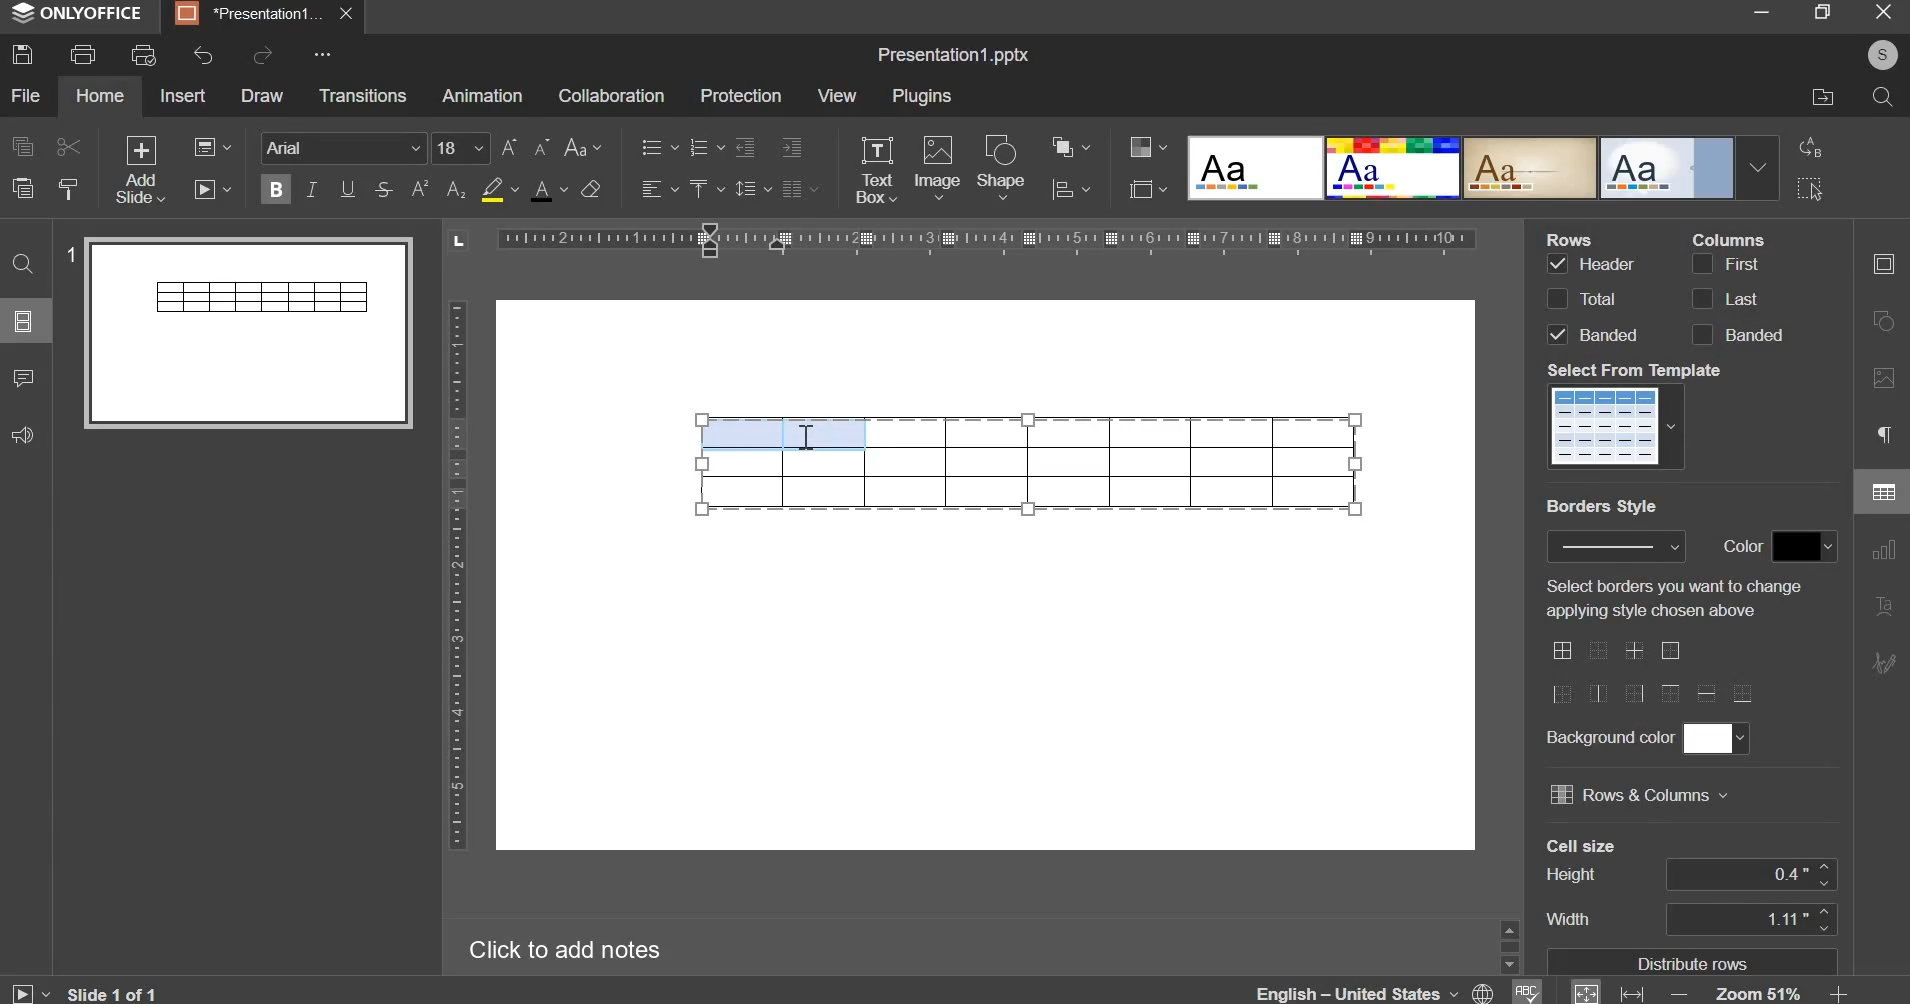 This screenshot has height=1004, width=1910. What do you see at coordinates (923, 96) in the screenshot?
I see `plugins` at bounding box center [923, 96].